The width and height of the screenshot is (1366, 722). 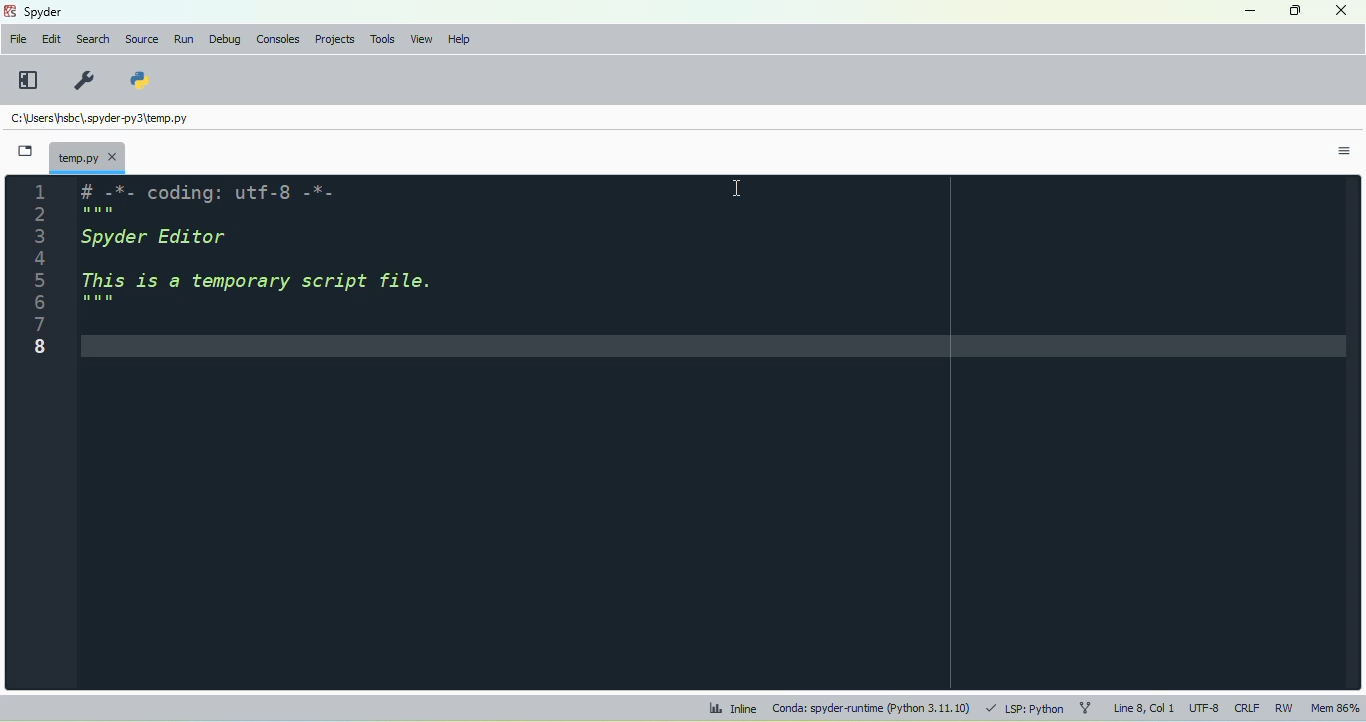 I want to click on source, so click(x=141, y=39).